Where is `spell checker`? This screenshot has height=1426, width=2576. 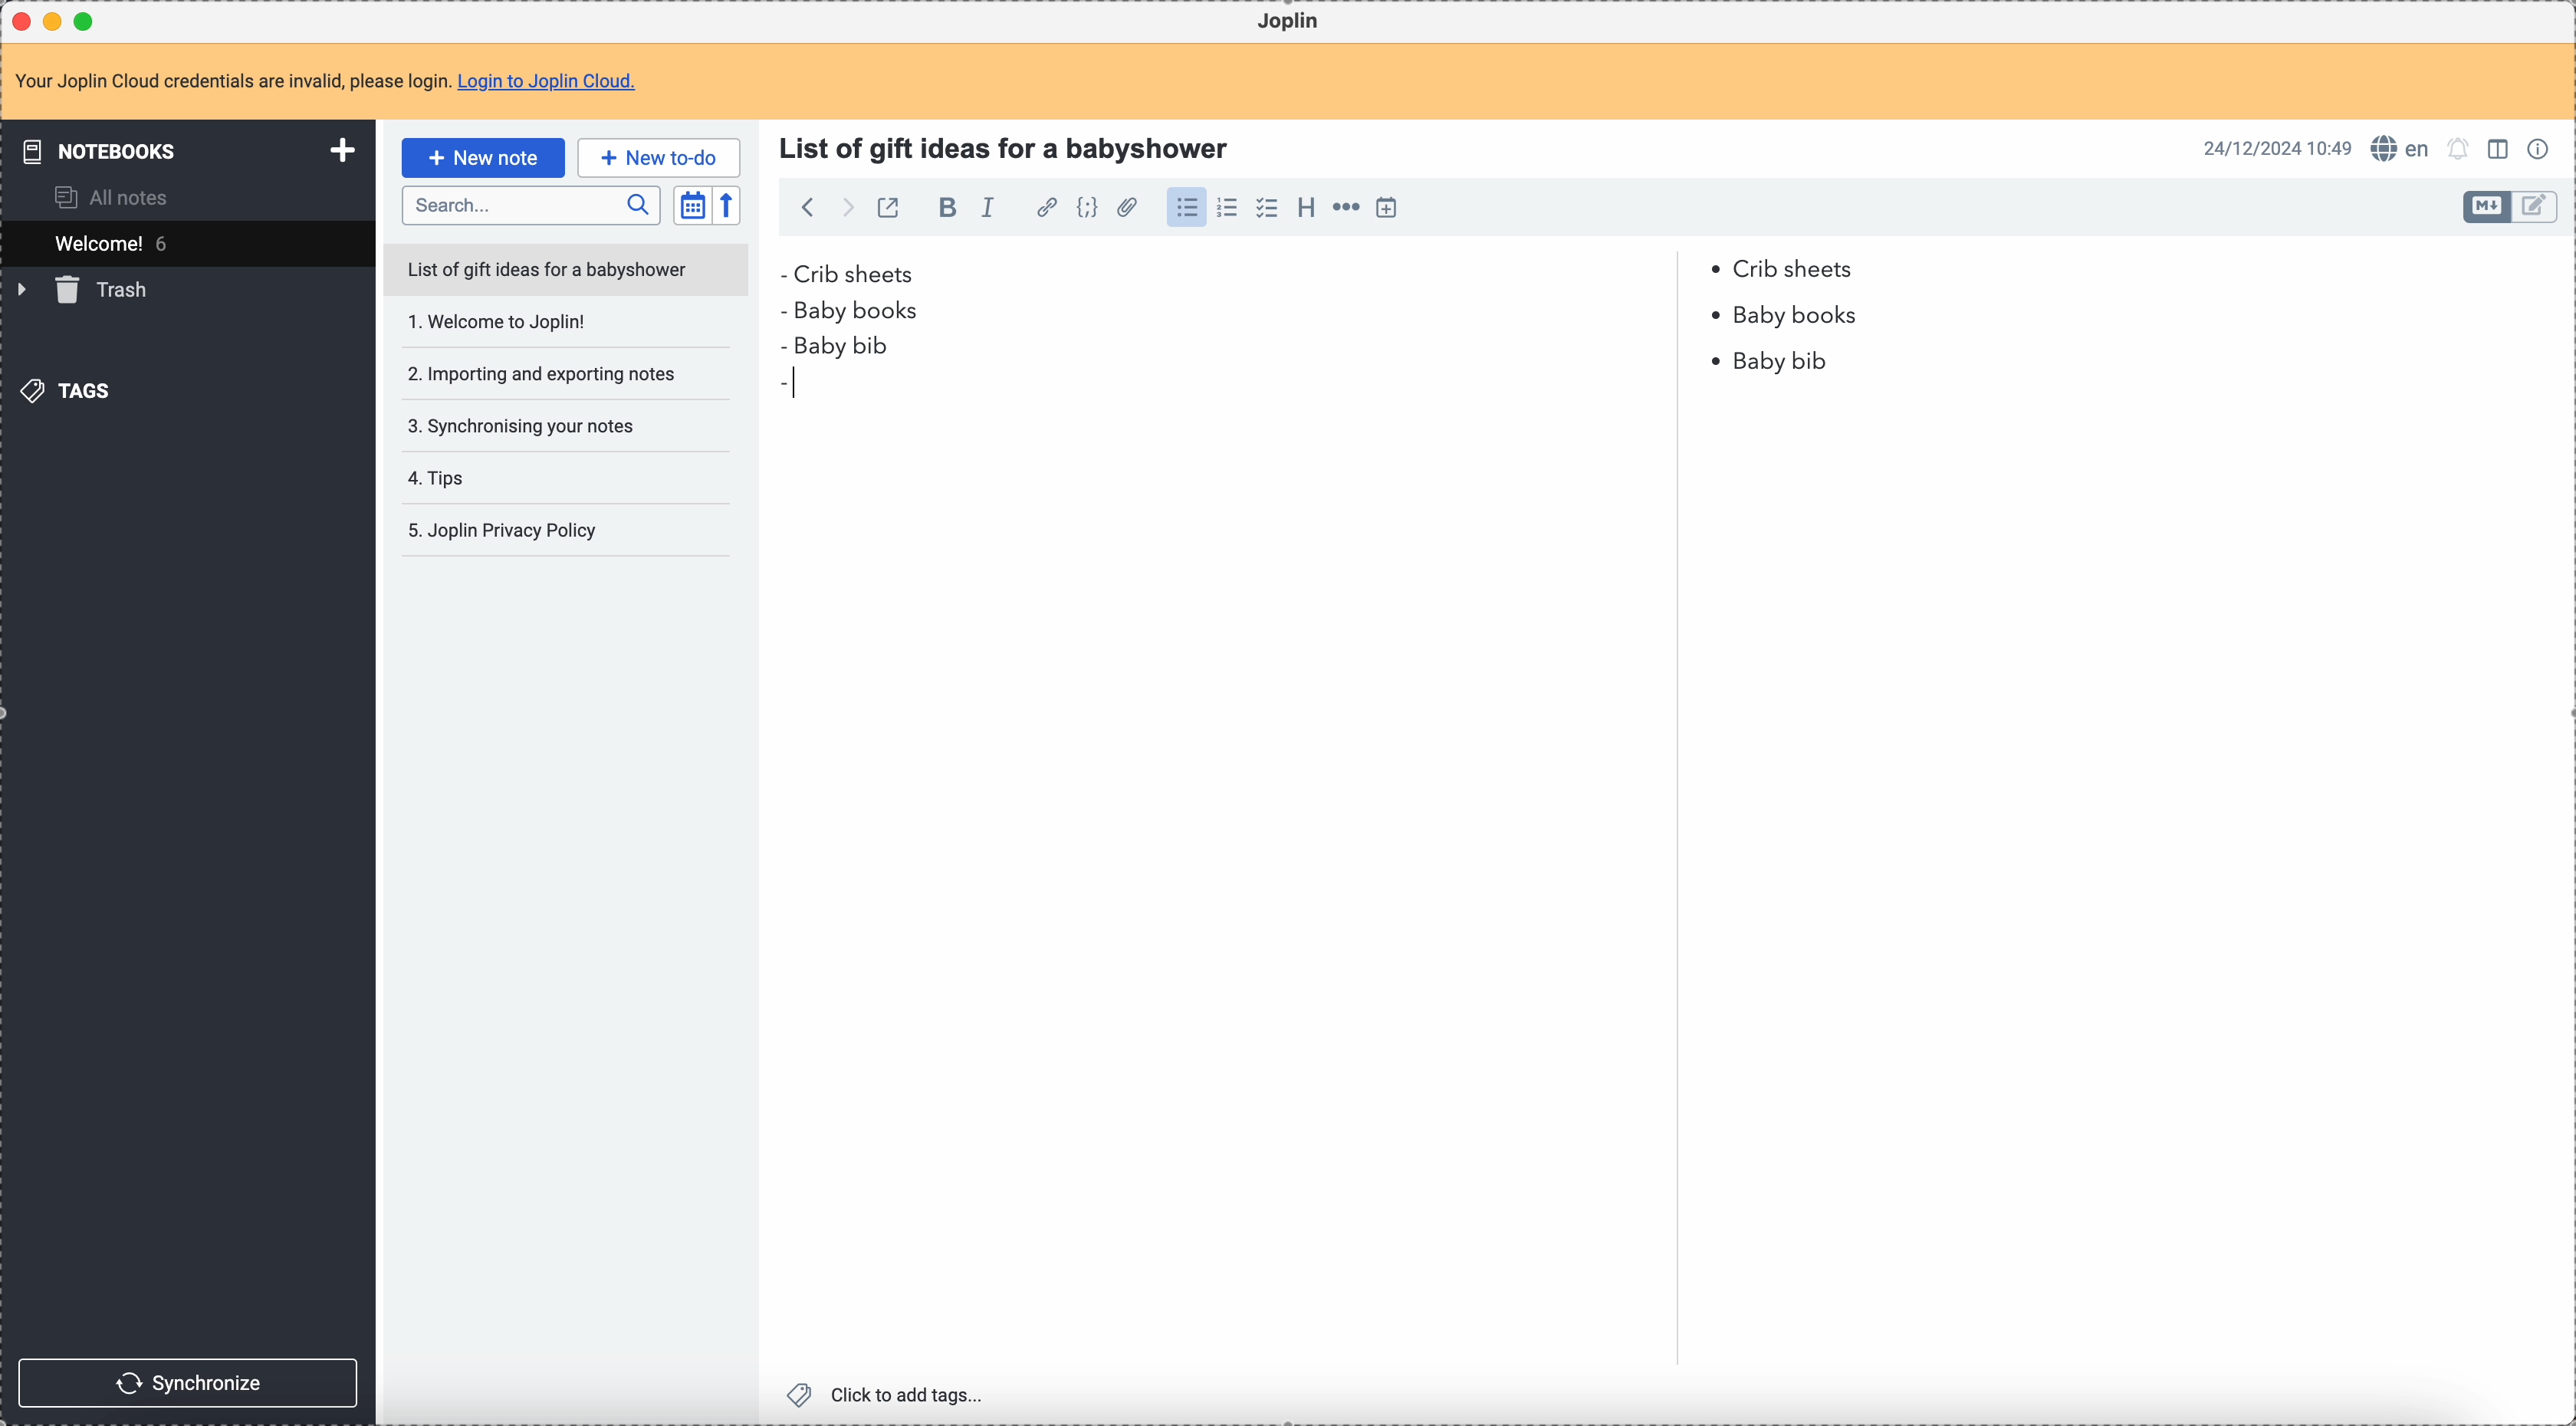
spell checker is located at coordinates (2402, 150).